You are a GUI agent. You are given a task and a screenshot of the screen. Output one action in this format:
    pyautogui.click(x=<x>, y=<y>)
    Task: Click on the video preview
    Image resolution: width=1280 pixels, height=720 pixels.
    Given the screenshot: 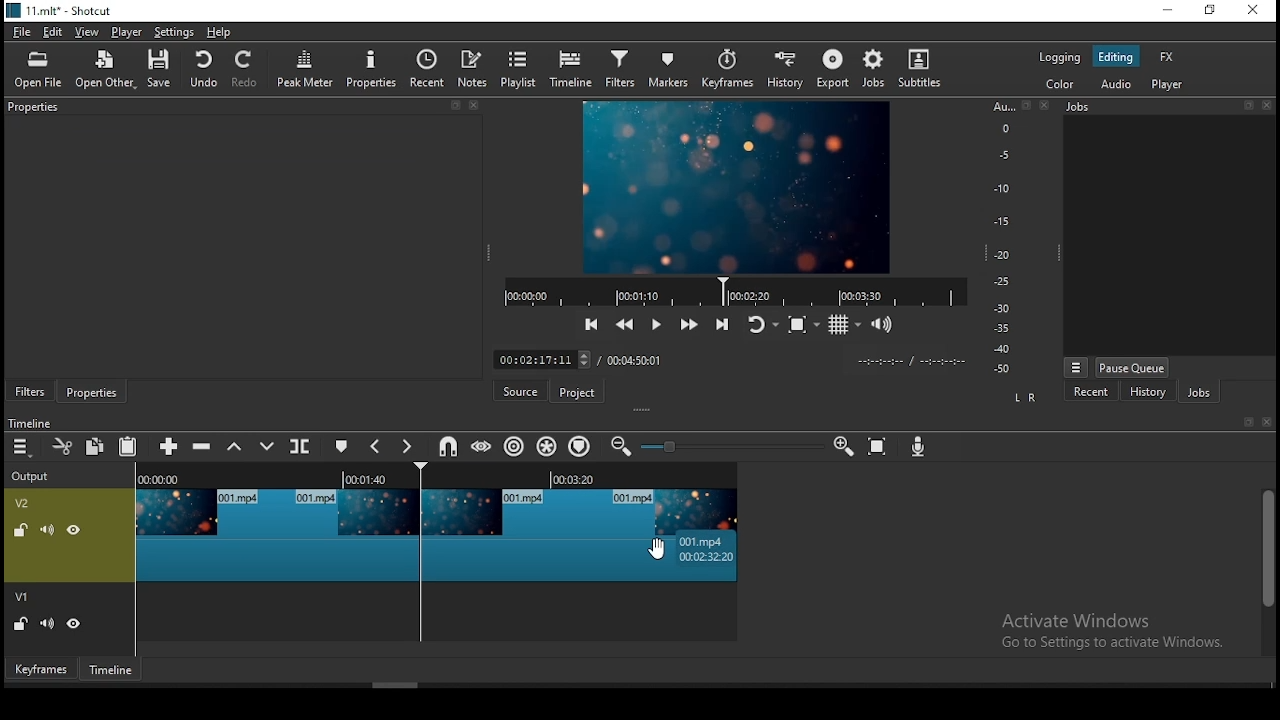 What is the action you would take?
    pyautogui.click(x=734, y=189)
    